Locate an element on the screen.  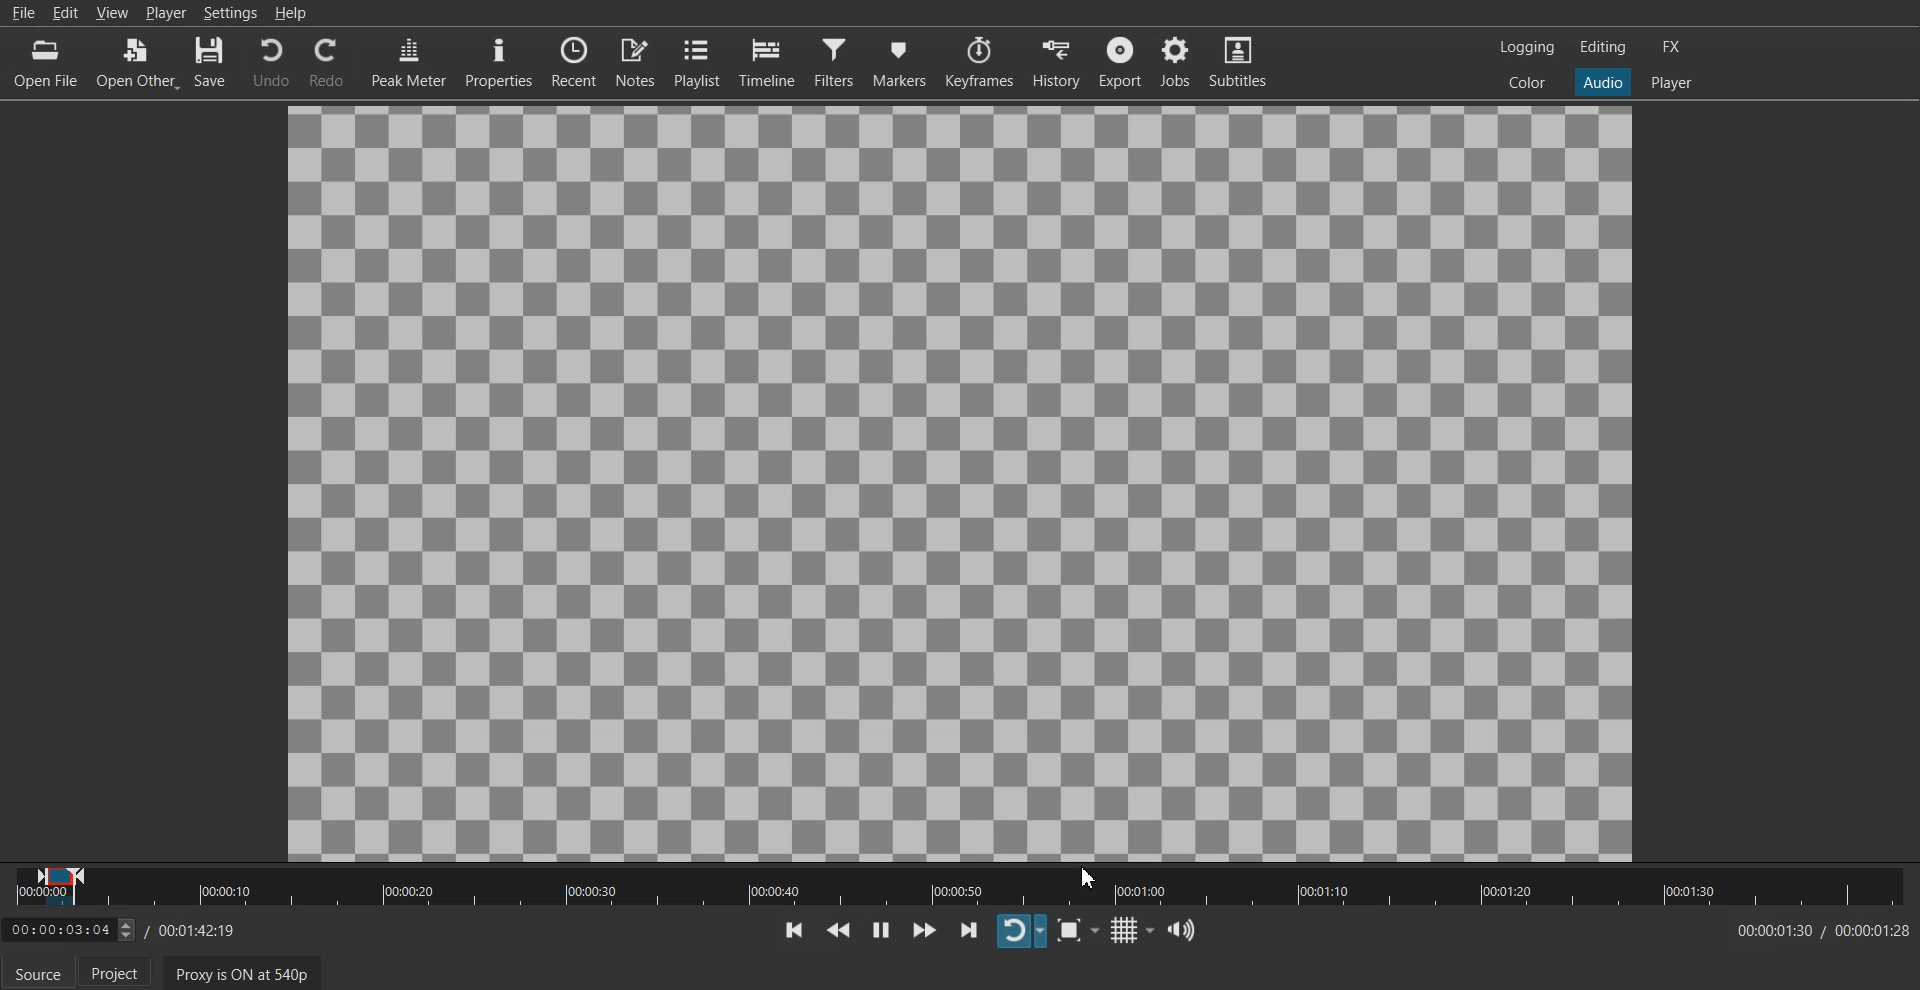
Time is located at coordinates (1816, 931).